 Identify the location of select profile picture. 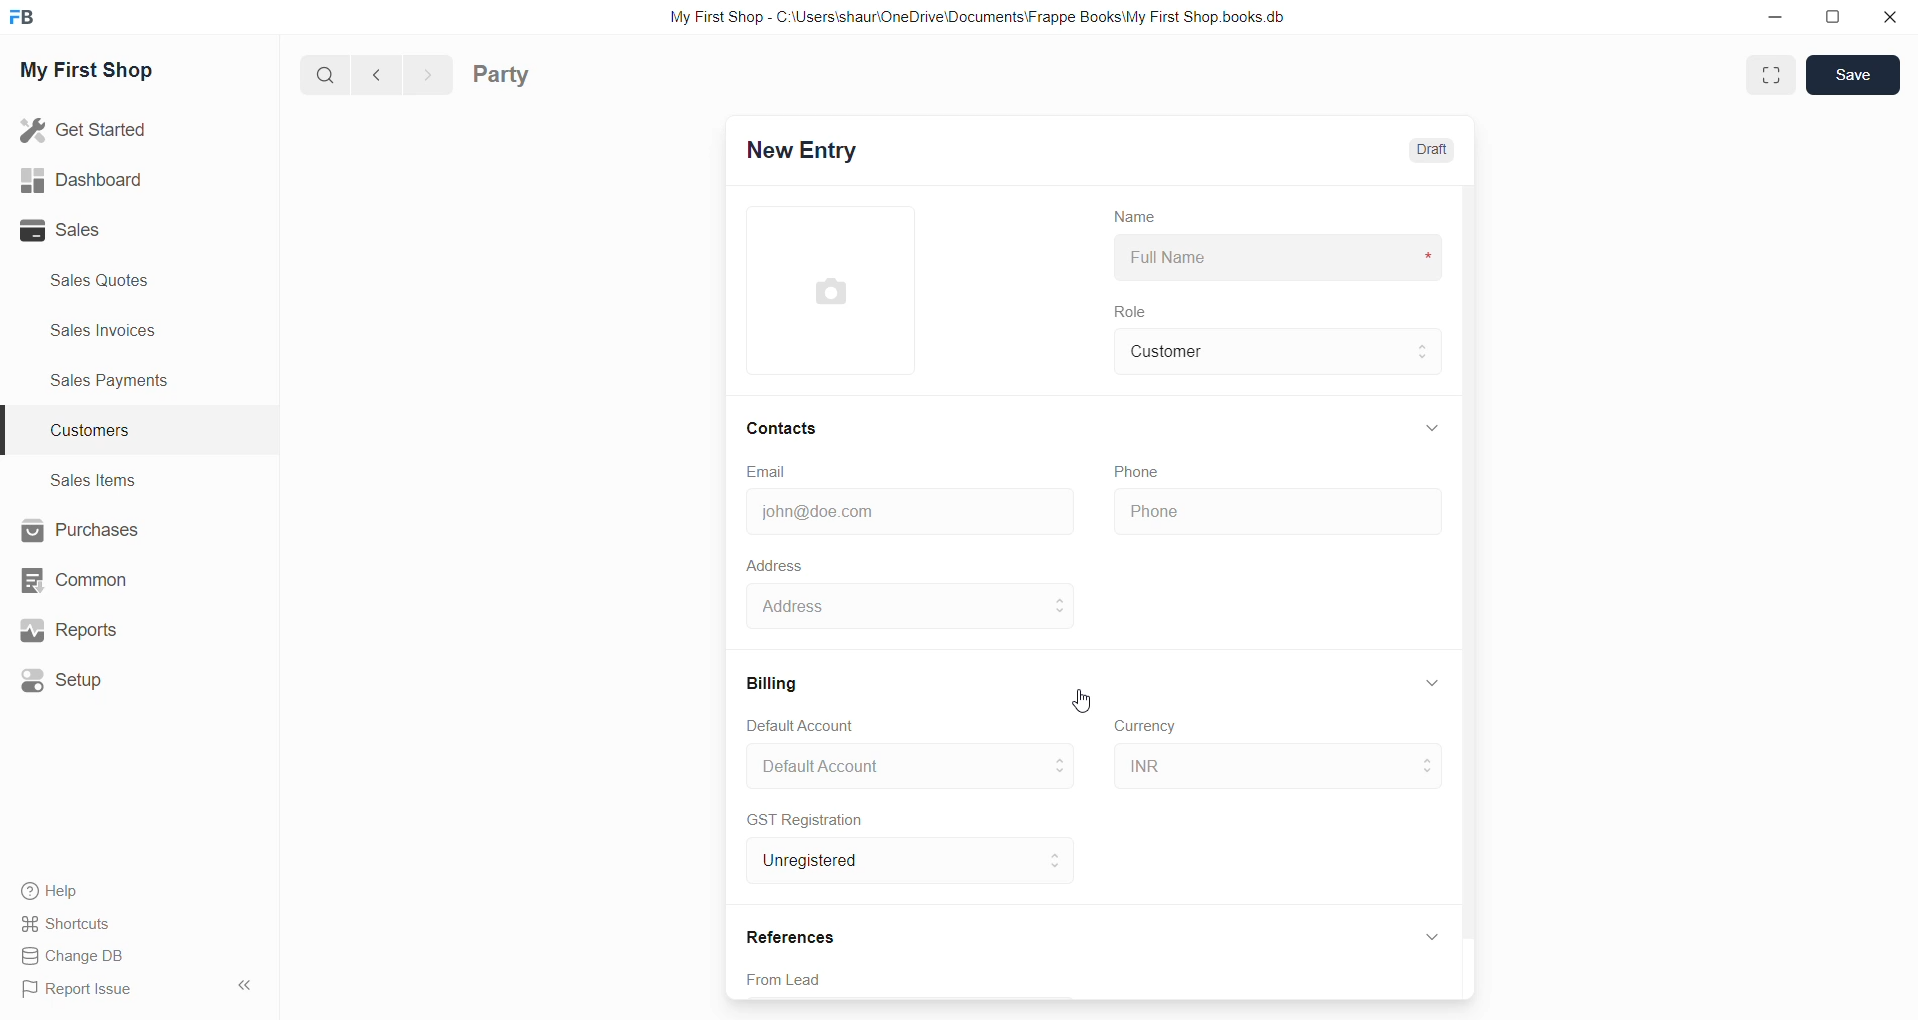
(840, 290).